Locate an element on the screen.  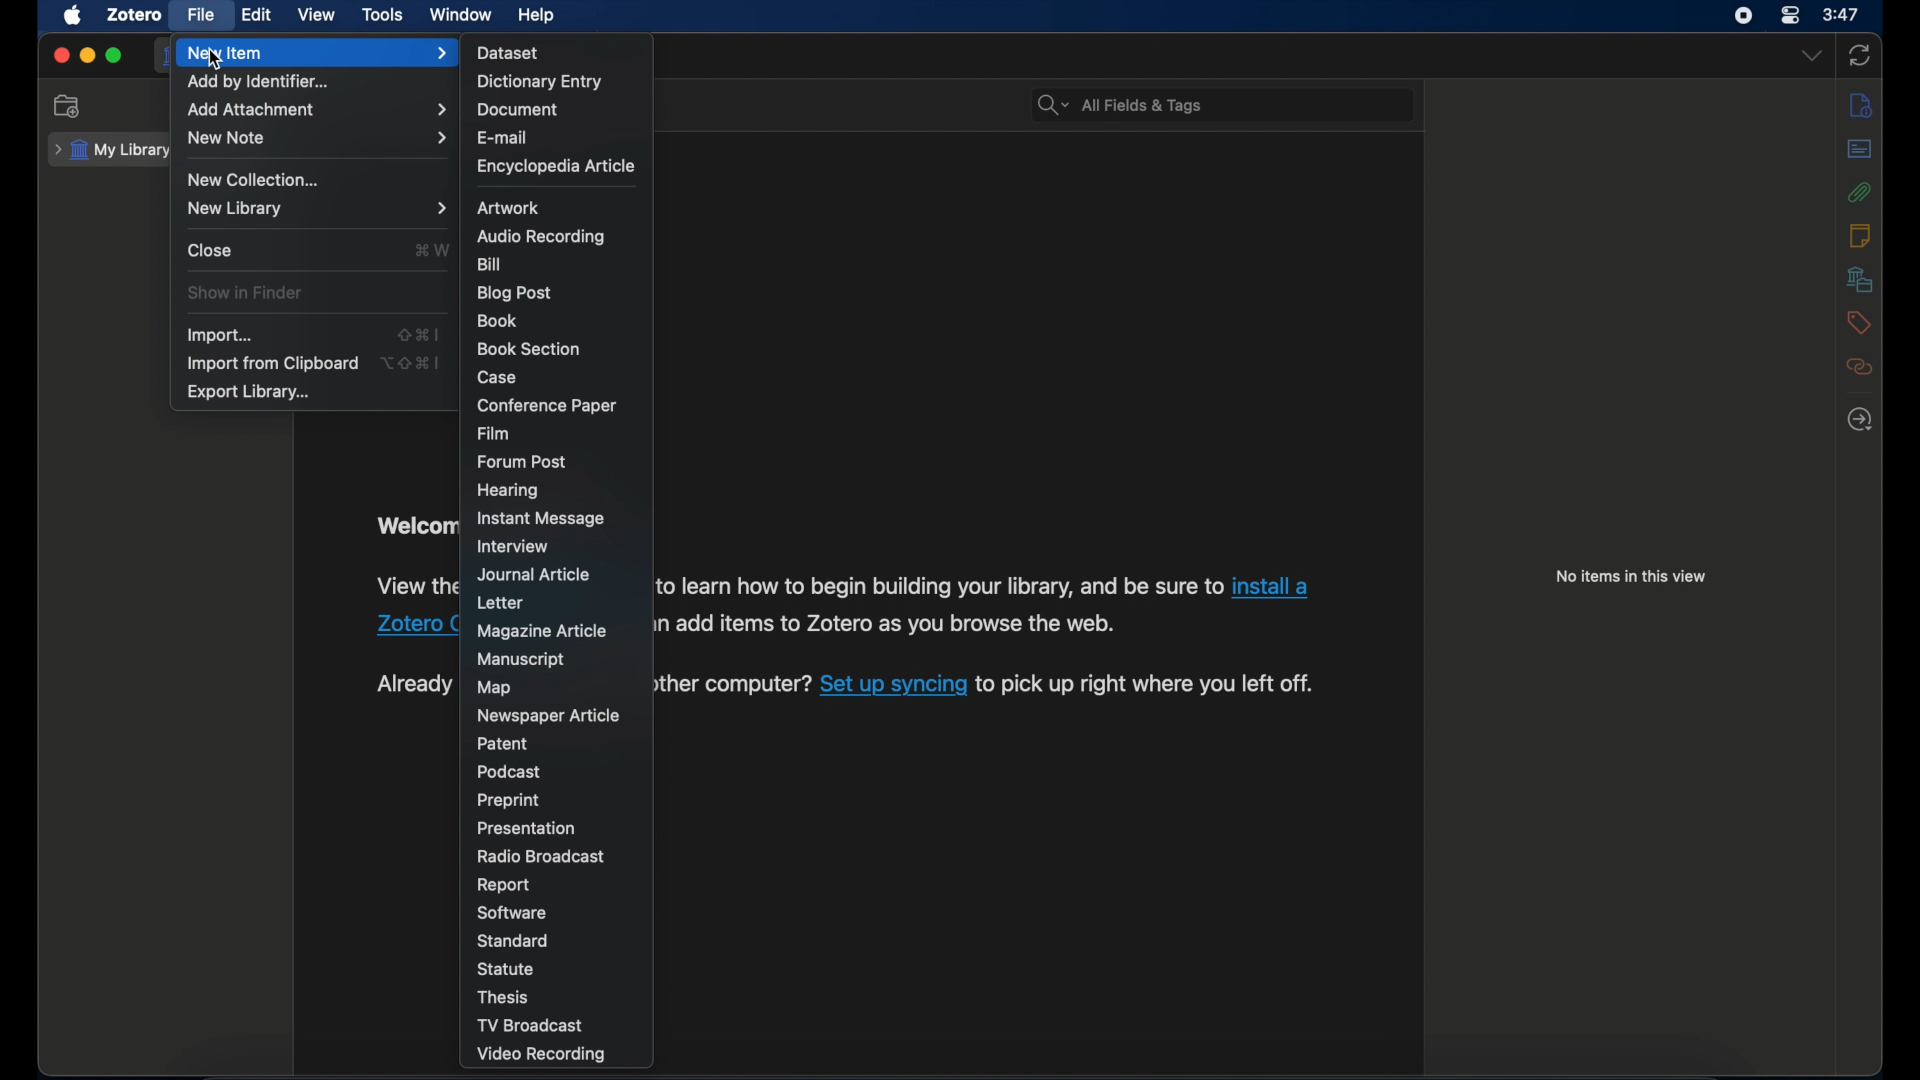
obscure text is located at coordinates (414, 587).